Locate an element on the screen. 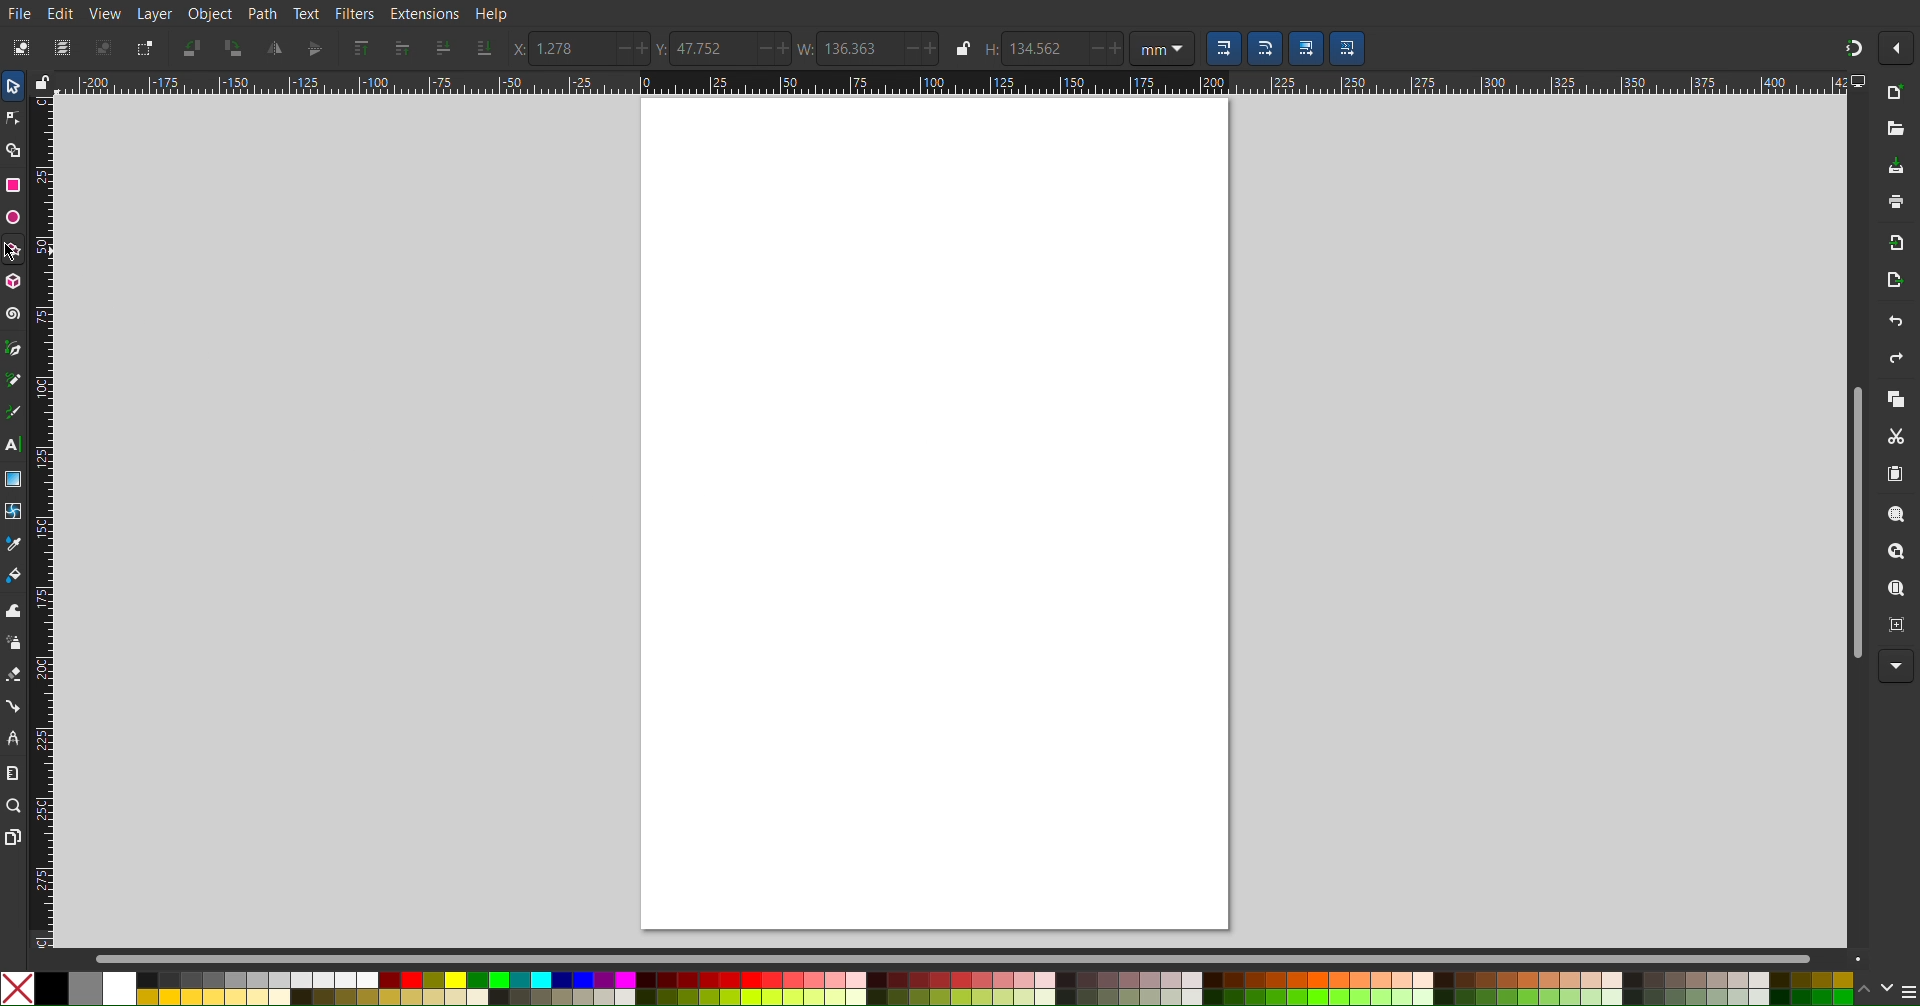  Paste is located at coordinates (1897, 474).